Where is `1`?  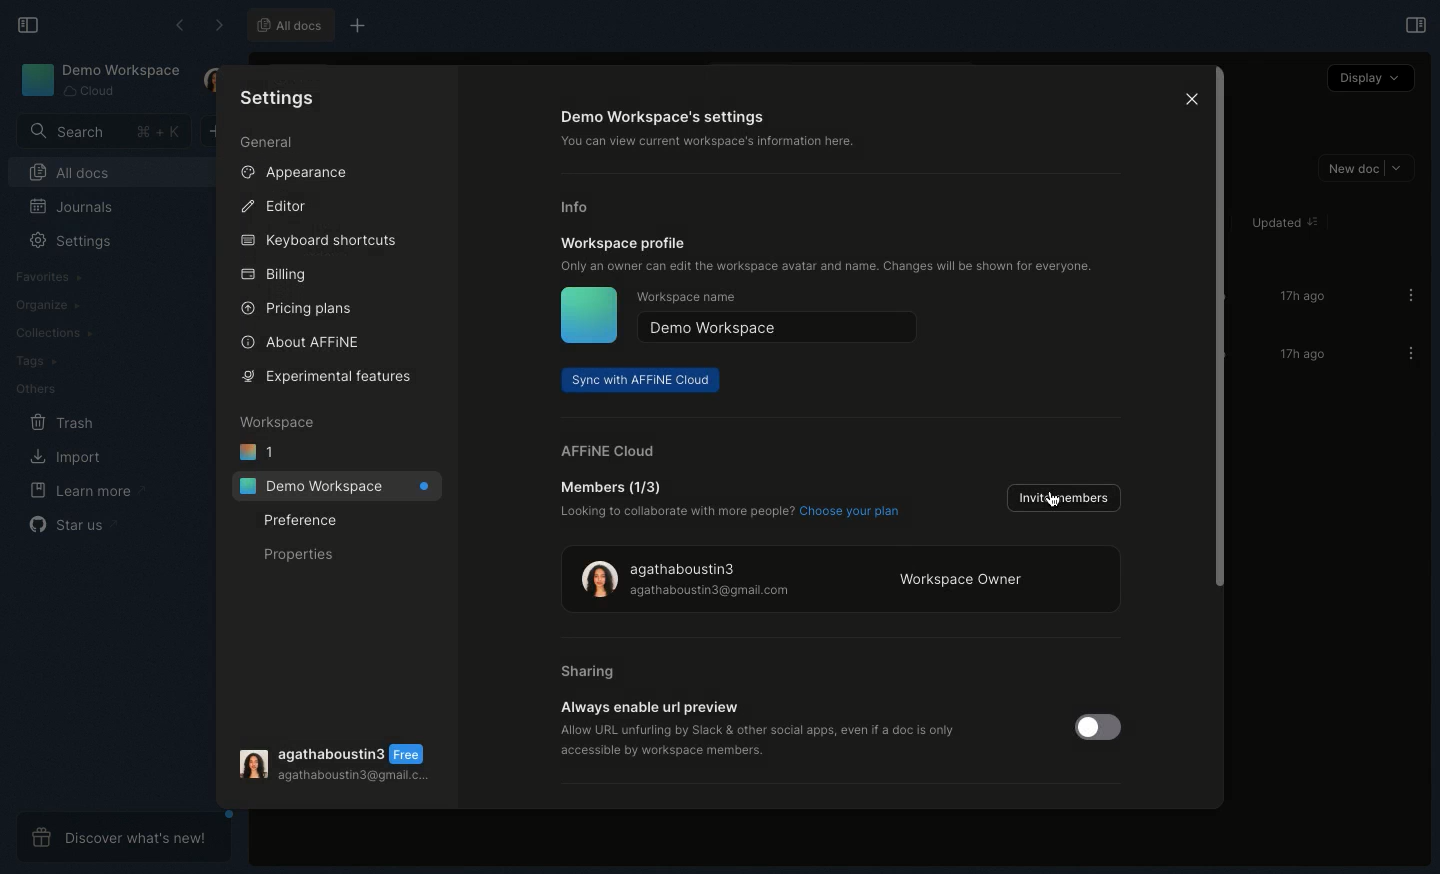
1 is located at coordinates (258, 453).